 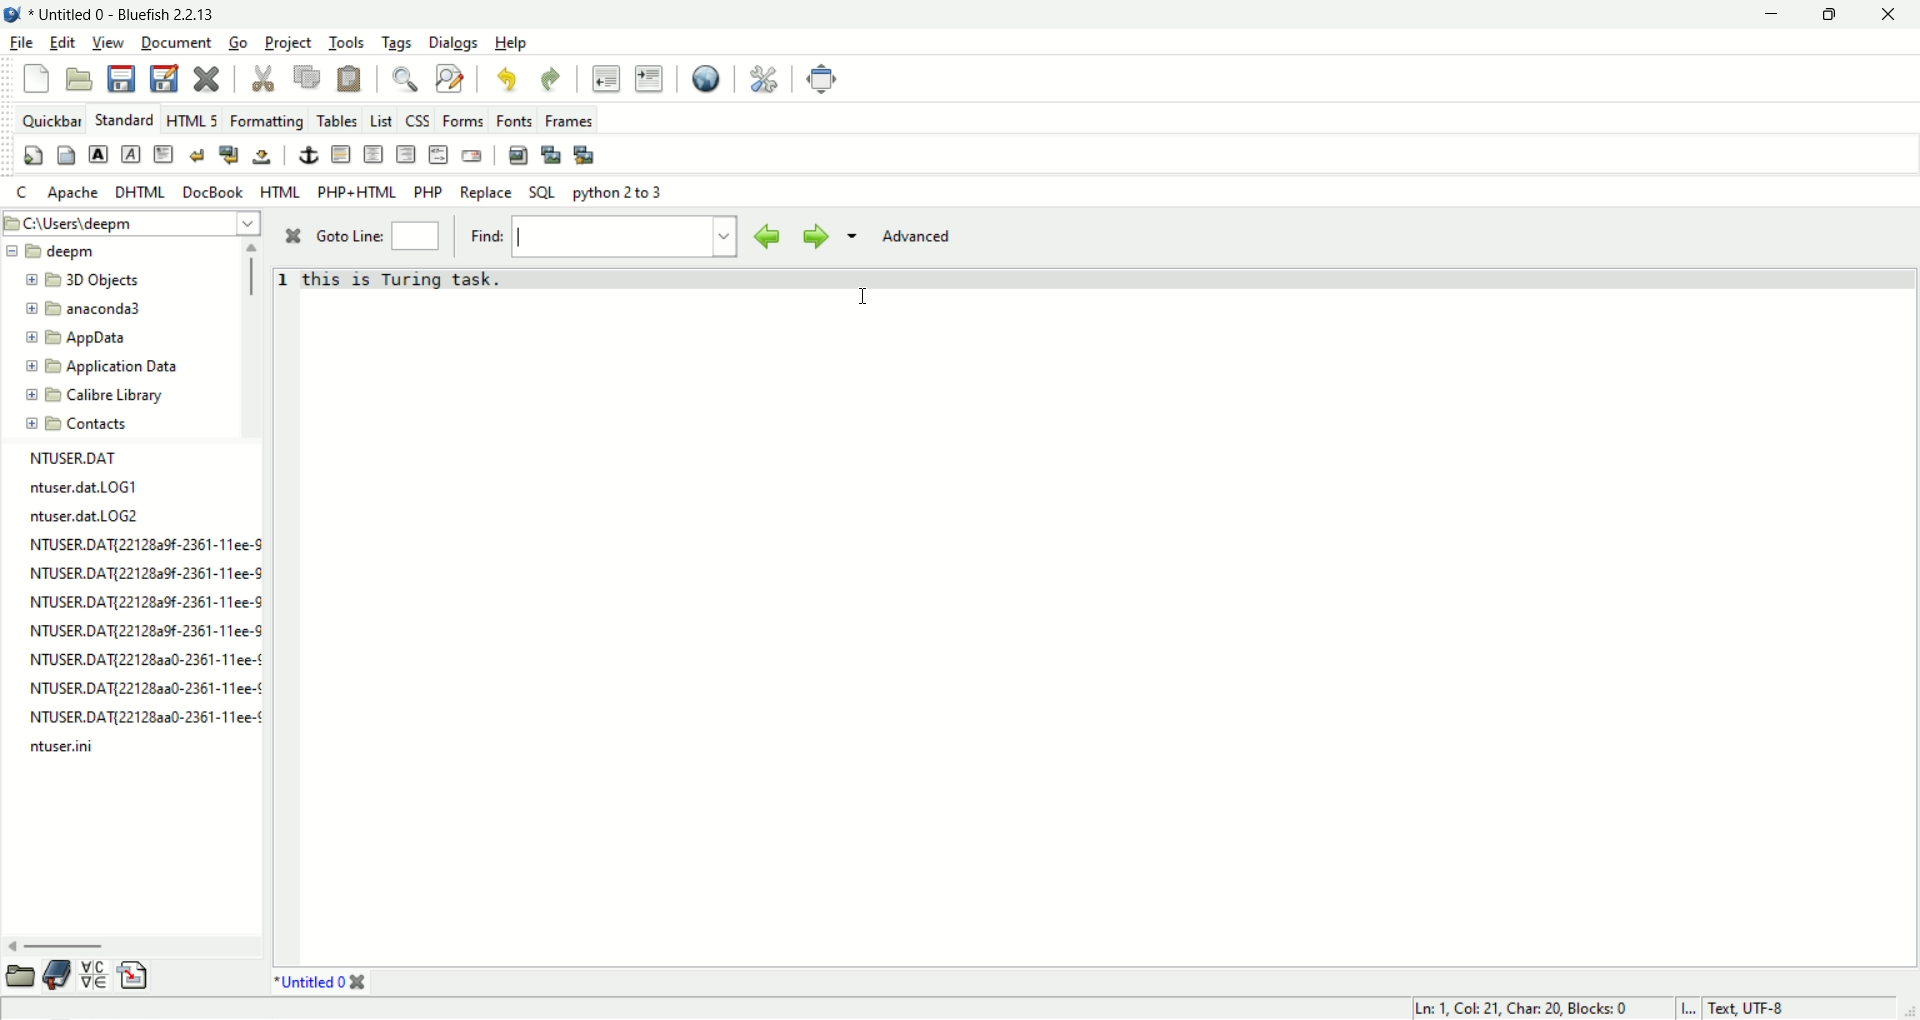 What do you see at coordinates (728, 236) in the screenshot?
I see `find history` at bounding box center [728, 236].